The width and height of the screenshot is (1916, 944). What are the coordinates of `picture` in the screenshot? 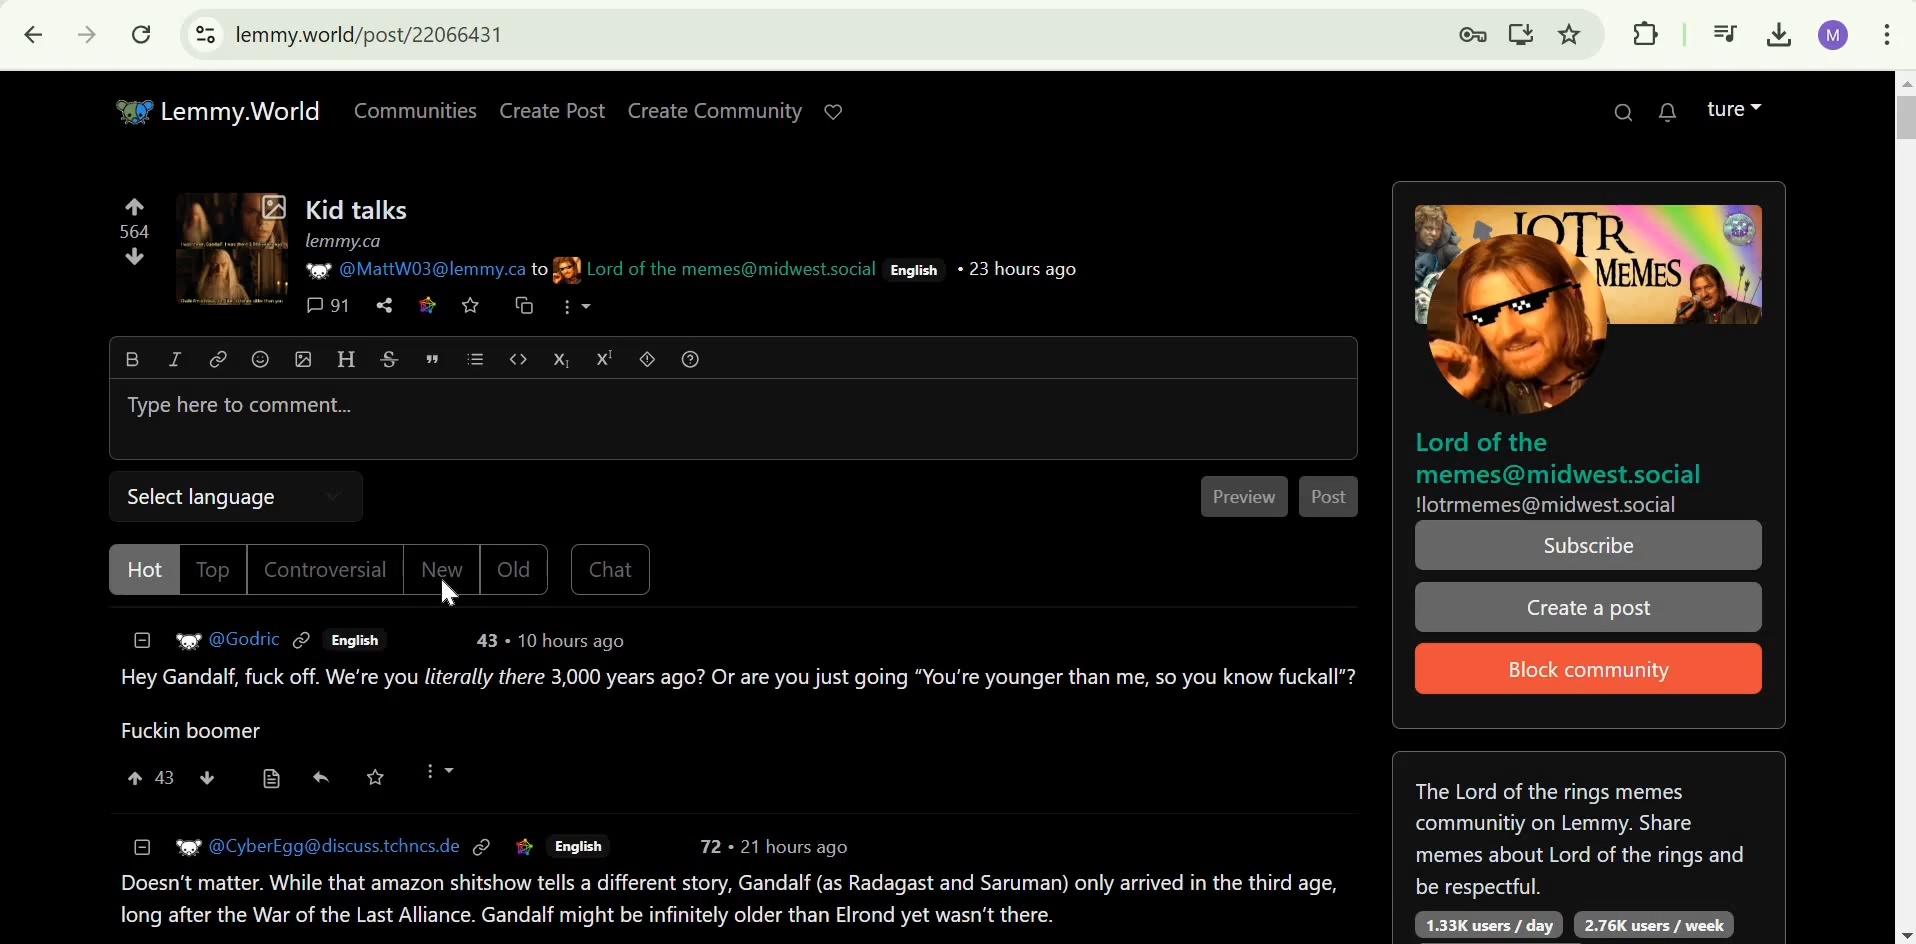 It's located at (185, 638).